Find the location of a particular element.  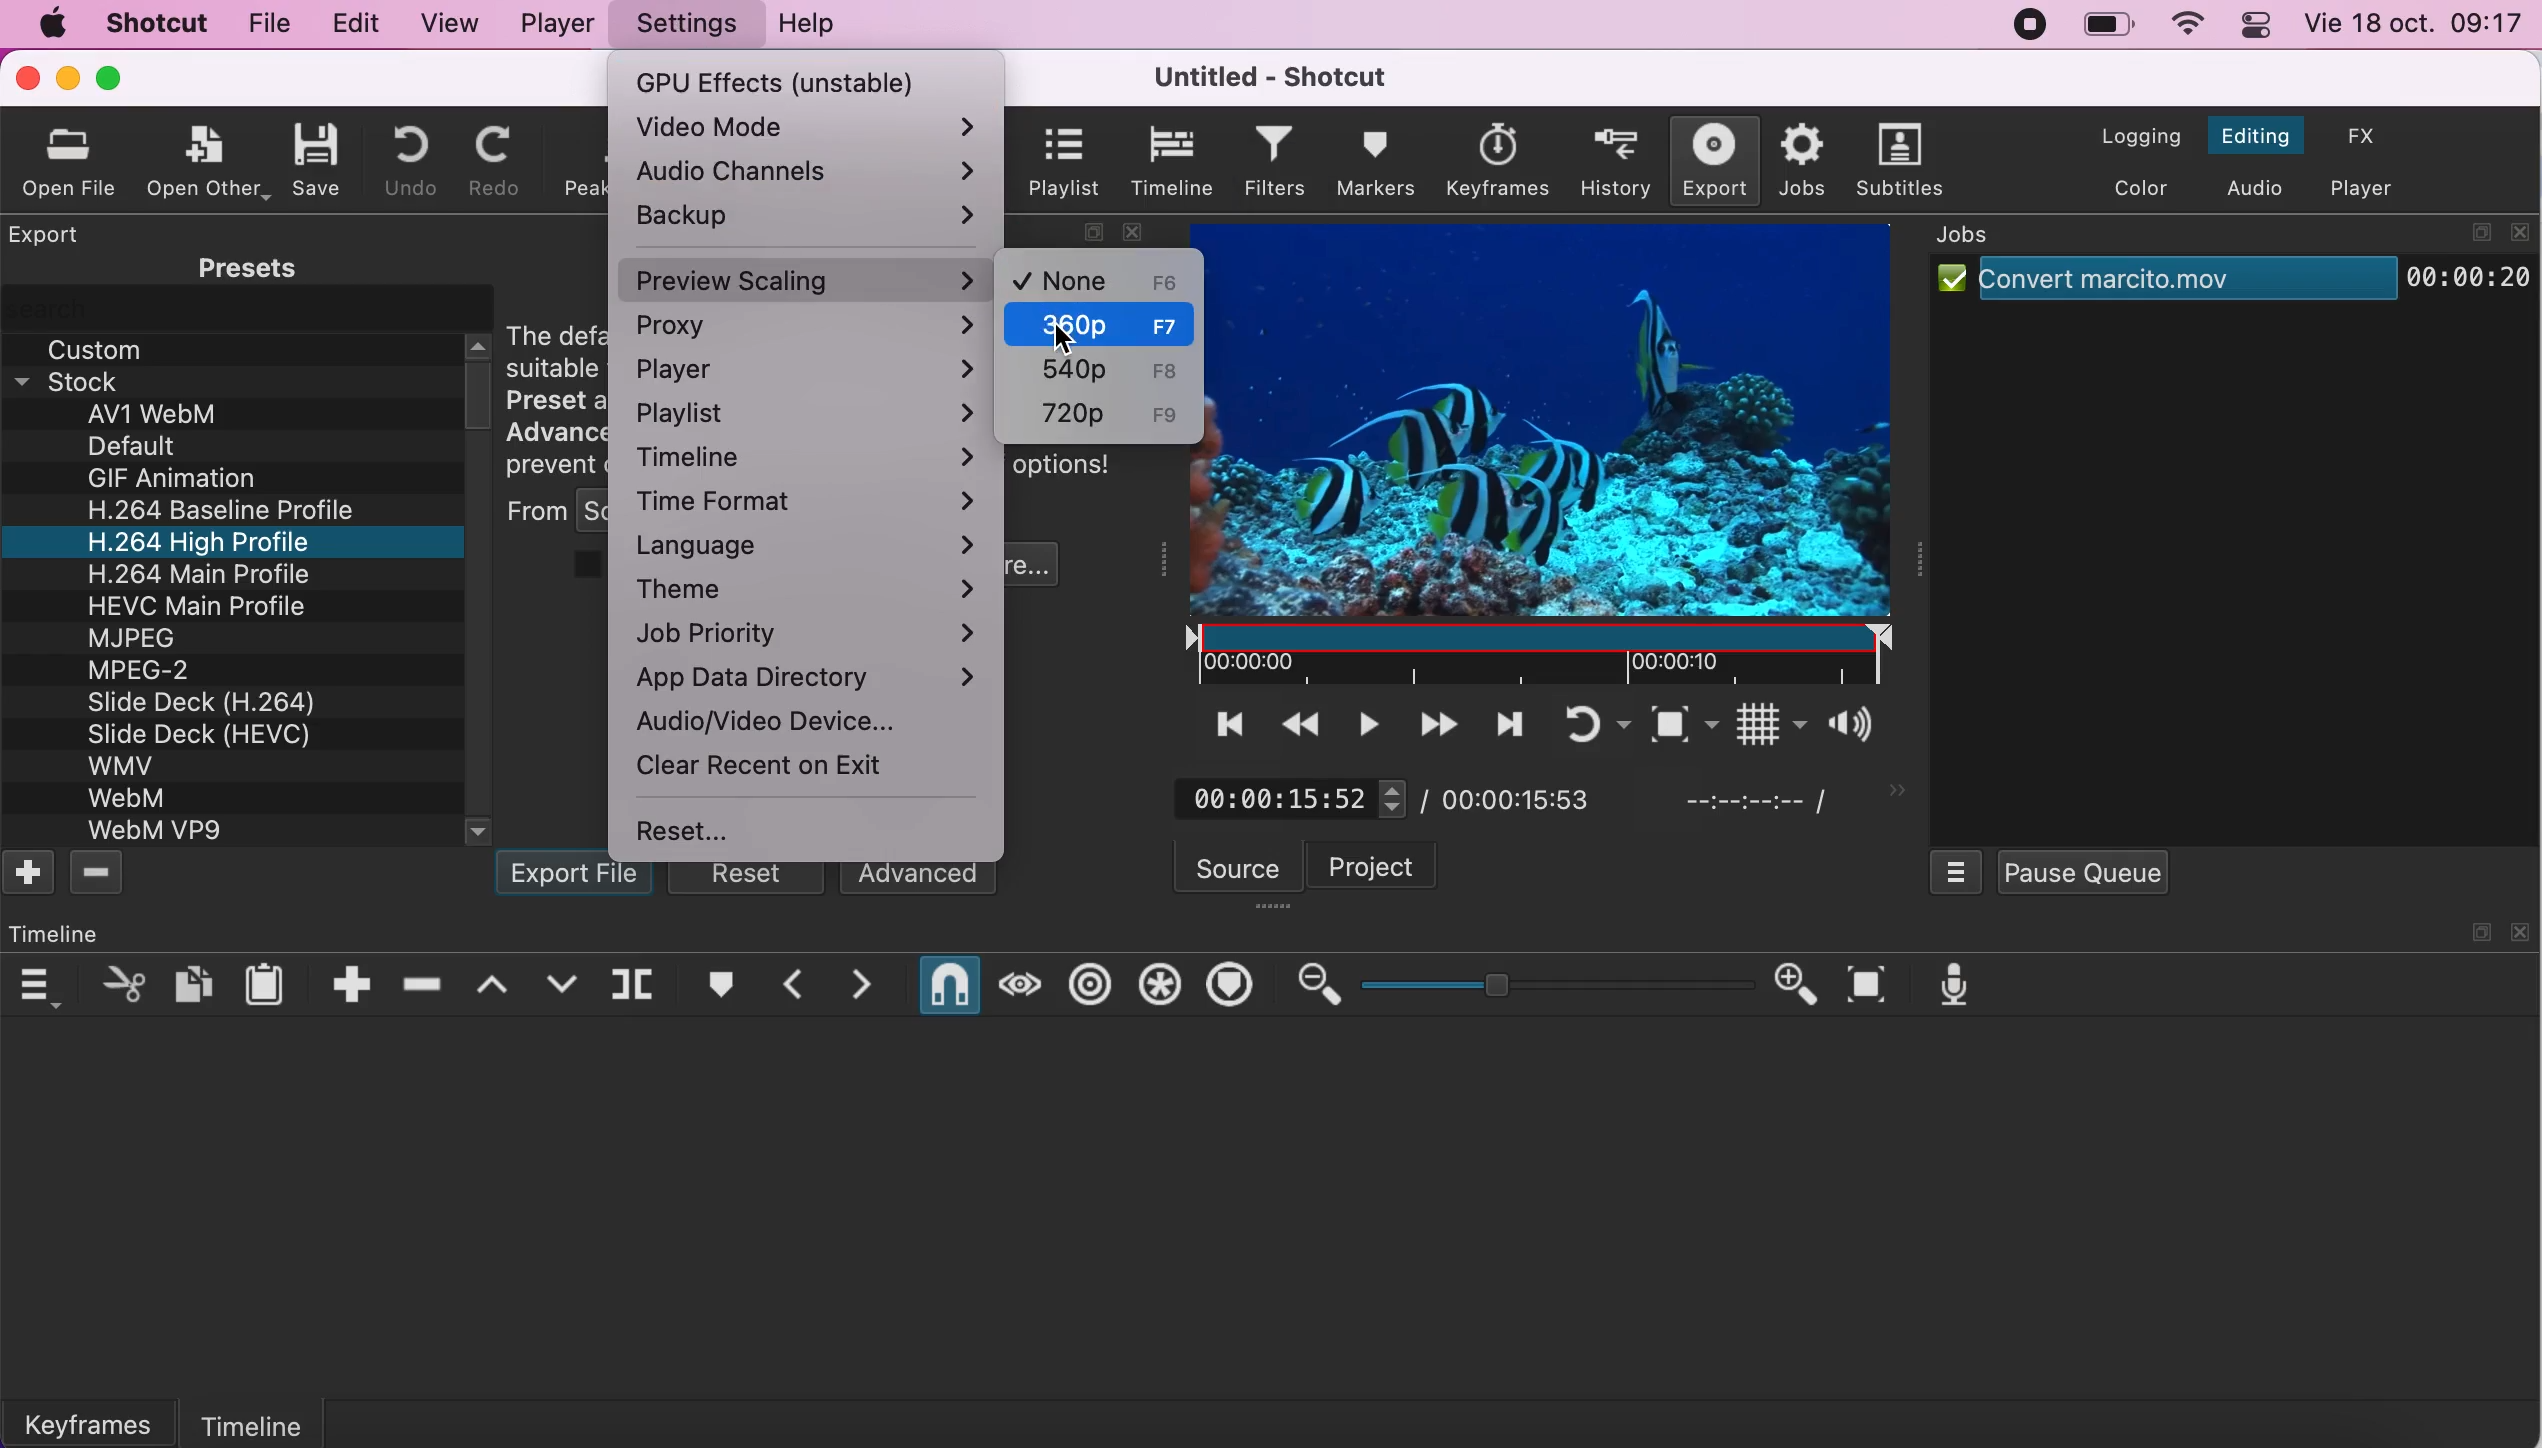

wifi is located at coordinates (2183, 26).